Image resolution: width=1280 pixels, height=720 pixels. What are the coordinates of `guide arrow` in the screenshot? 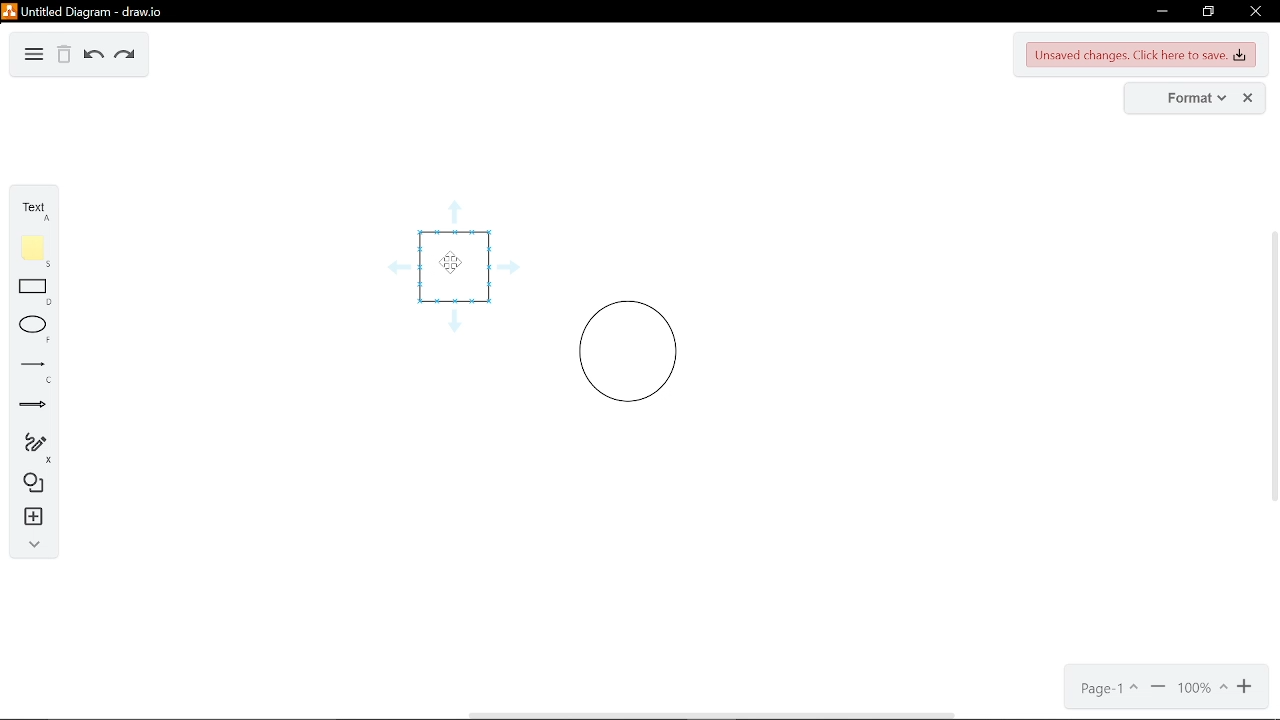 It's located at (399, 267).